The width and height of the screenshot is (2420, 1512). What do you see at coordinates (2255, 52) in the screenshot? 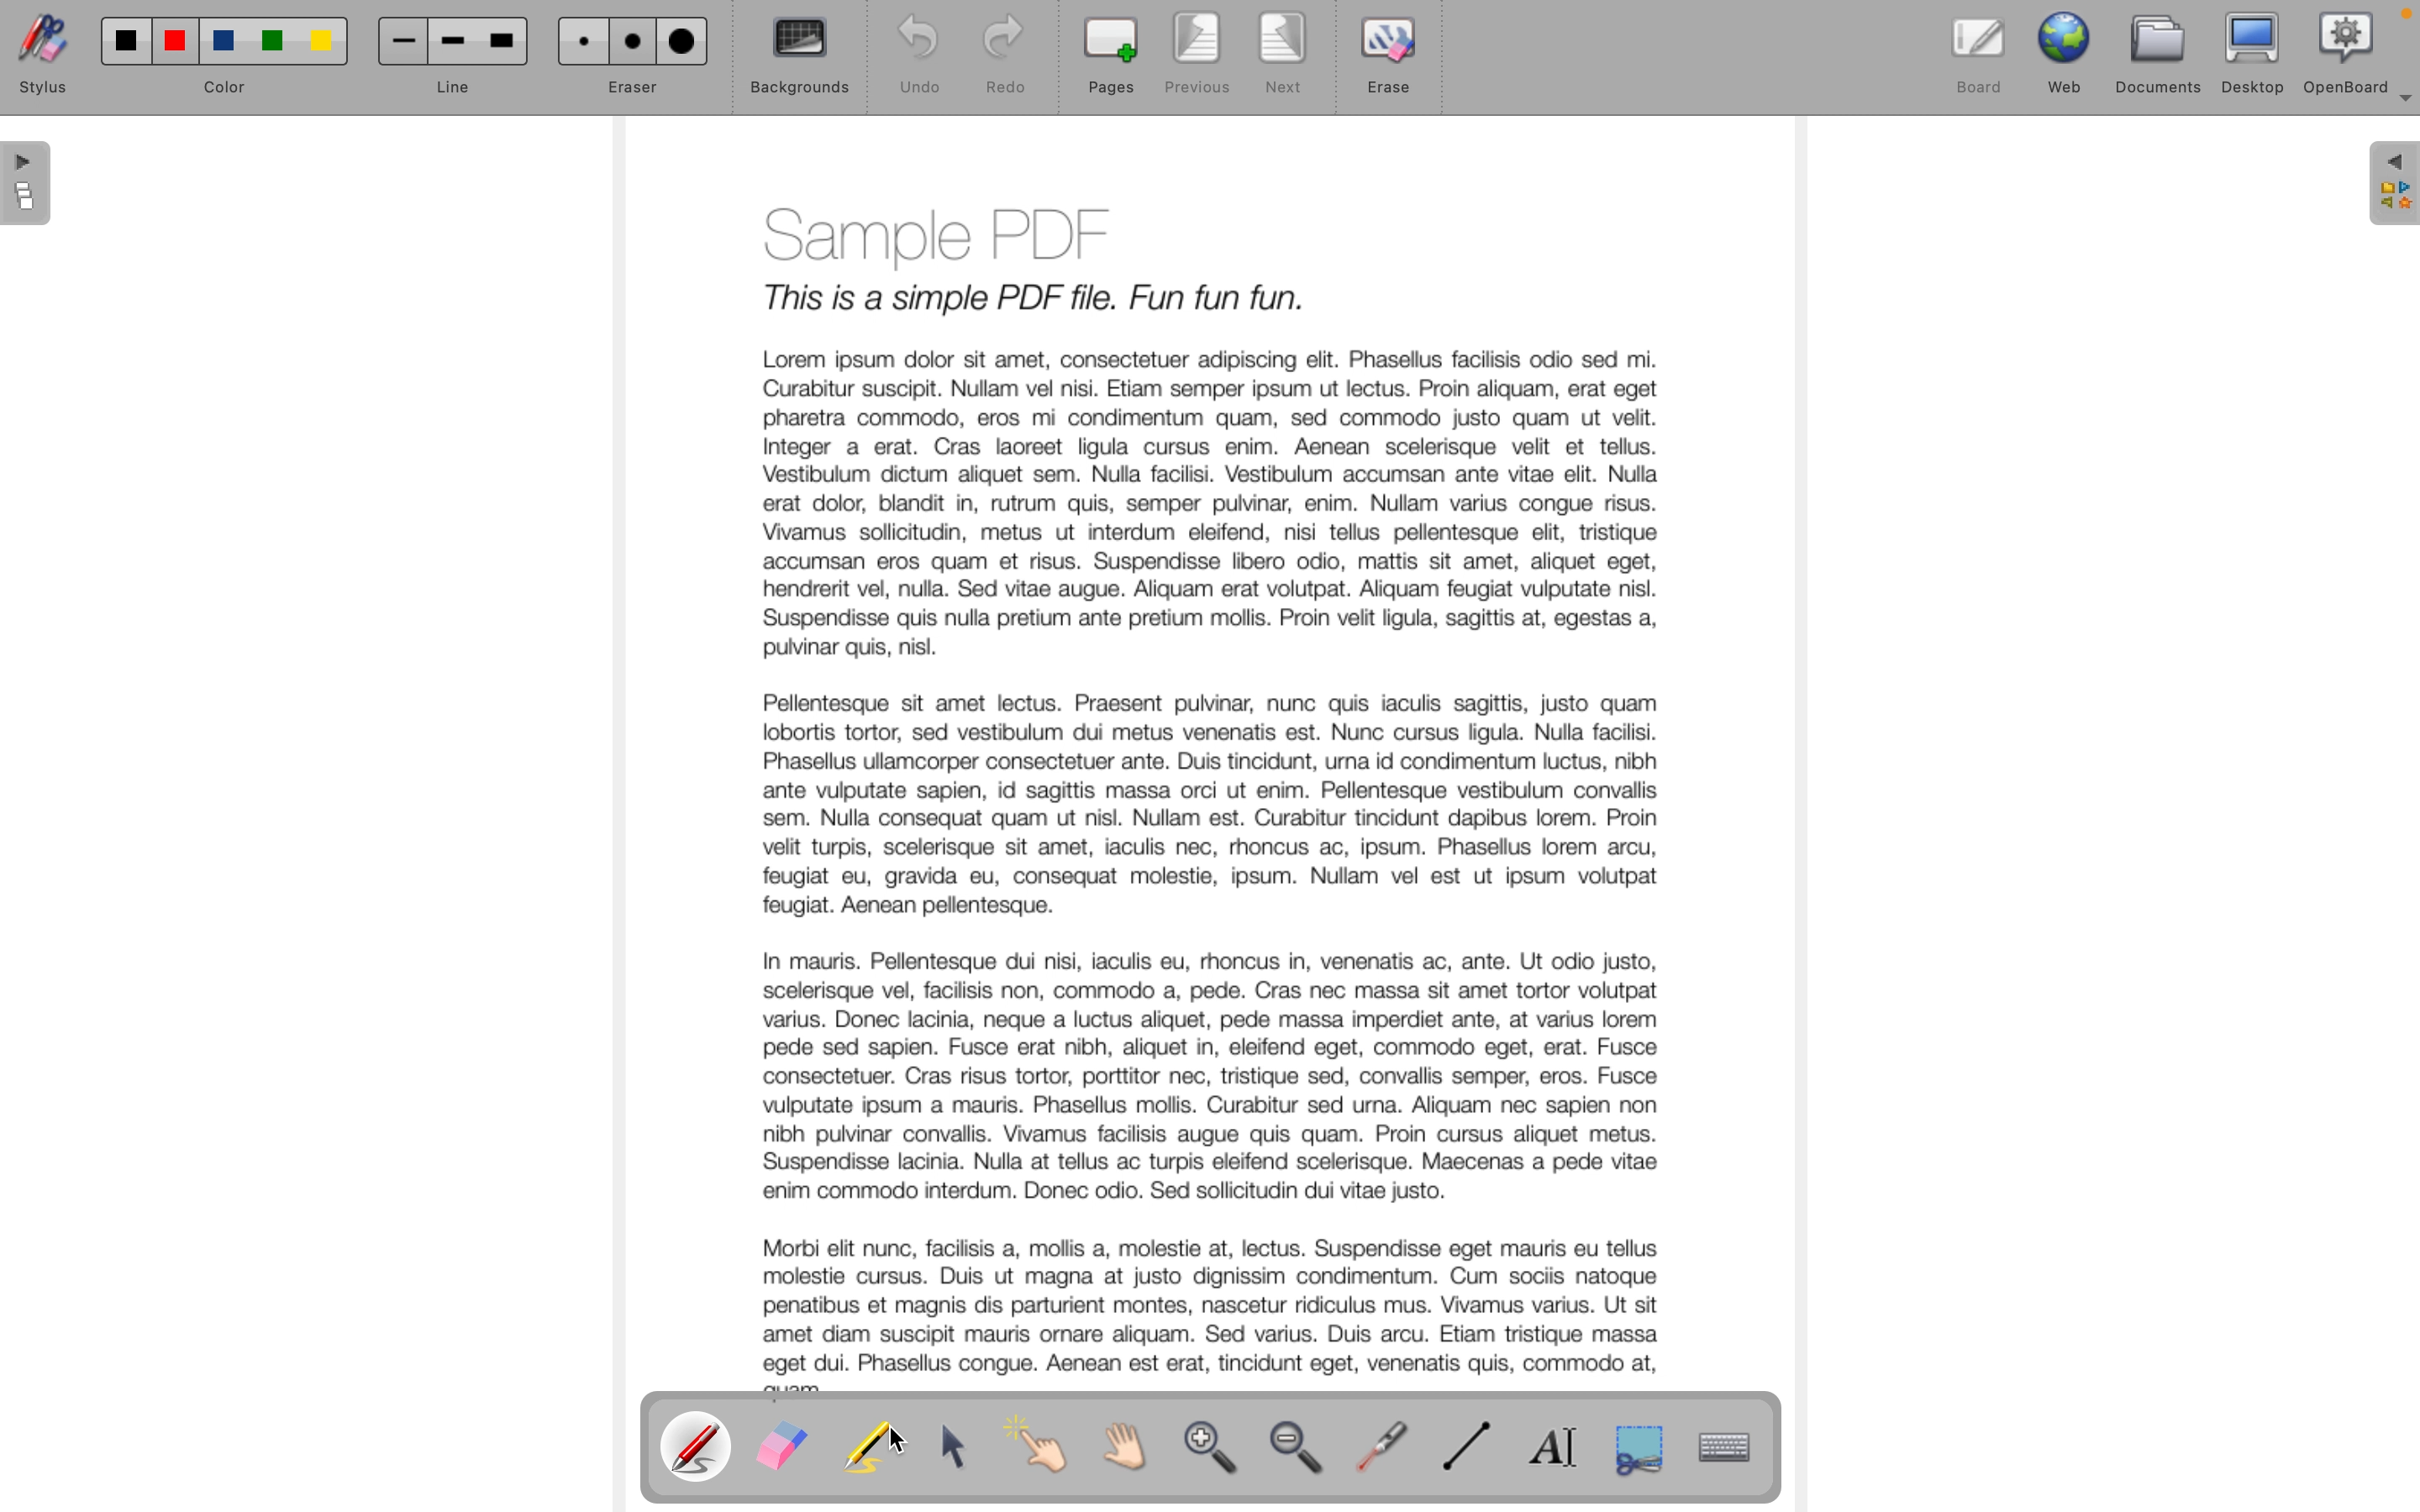
I see `desktop` at bounding box center [2255, 52].